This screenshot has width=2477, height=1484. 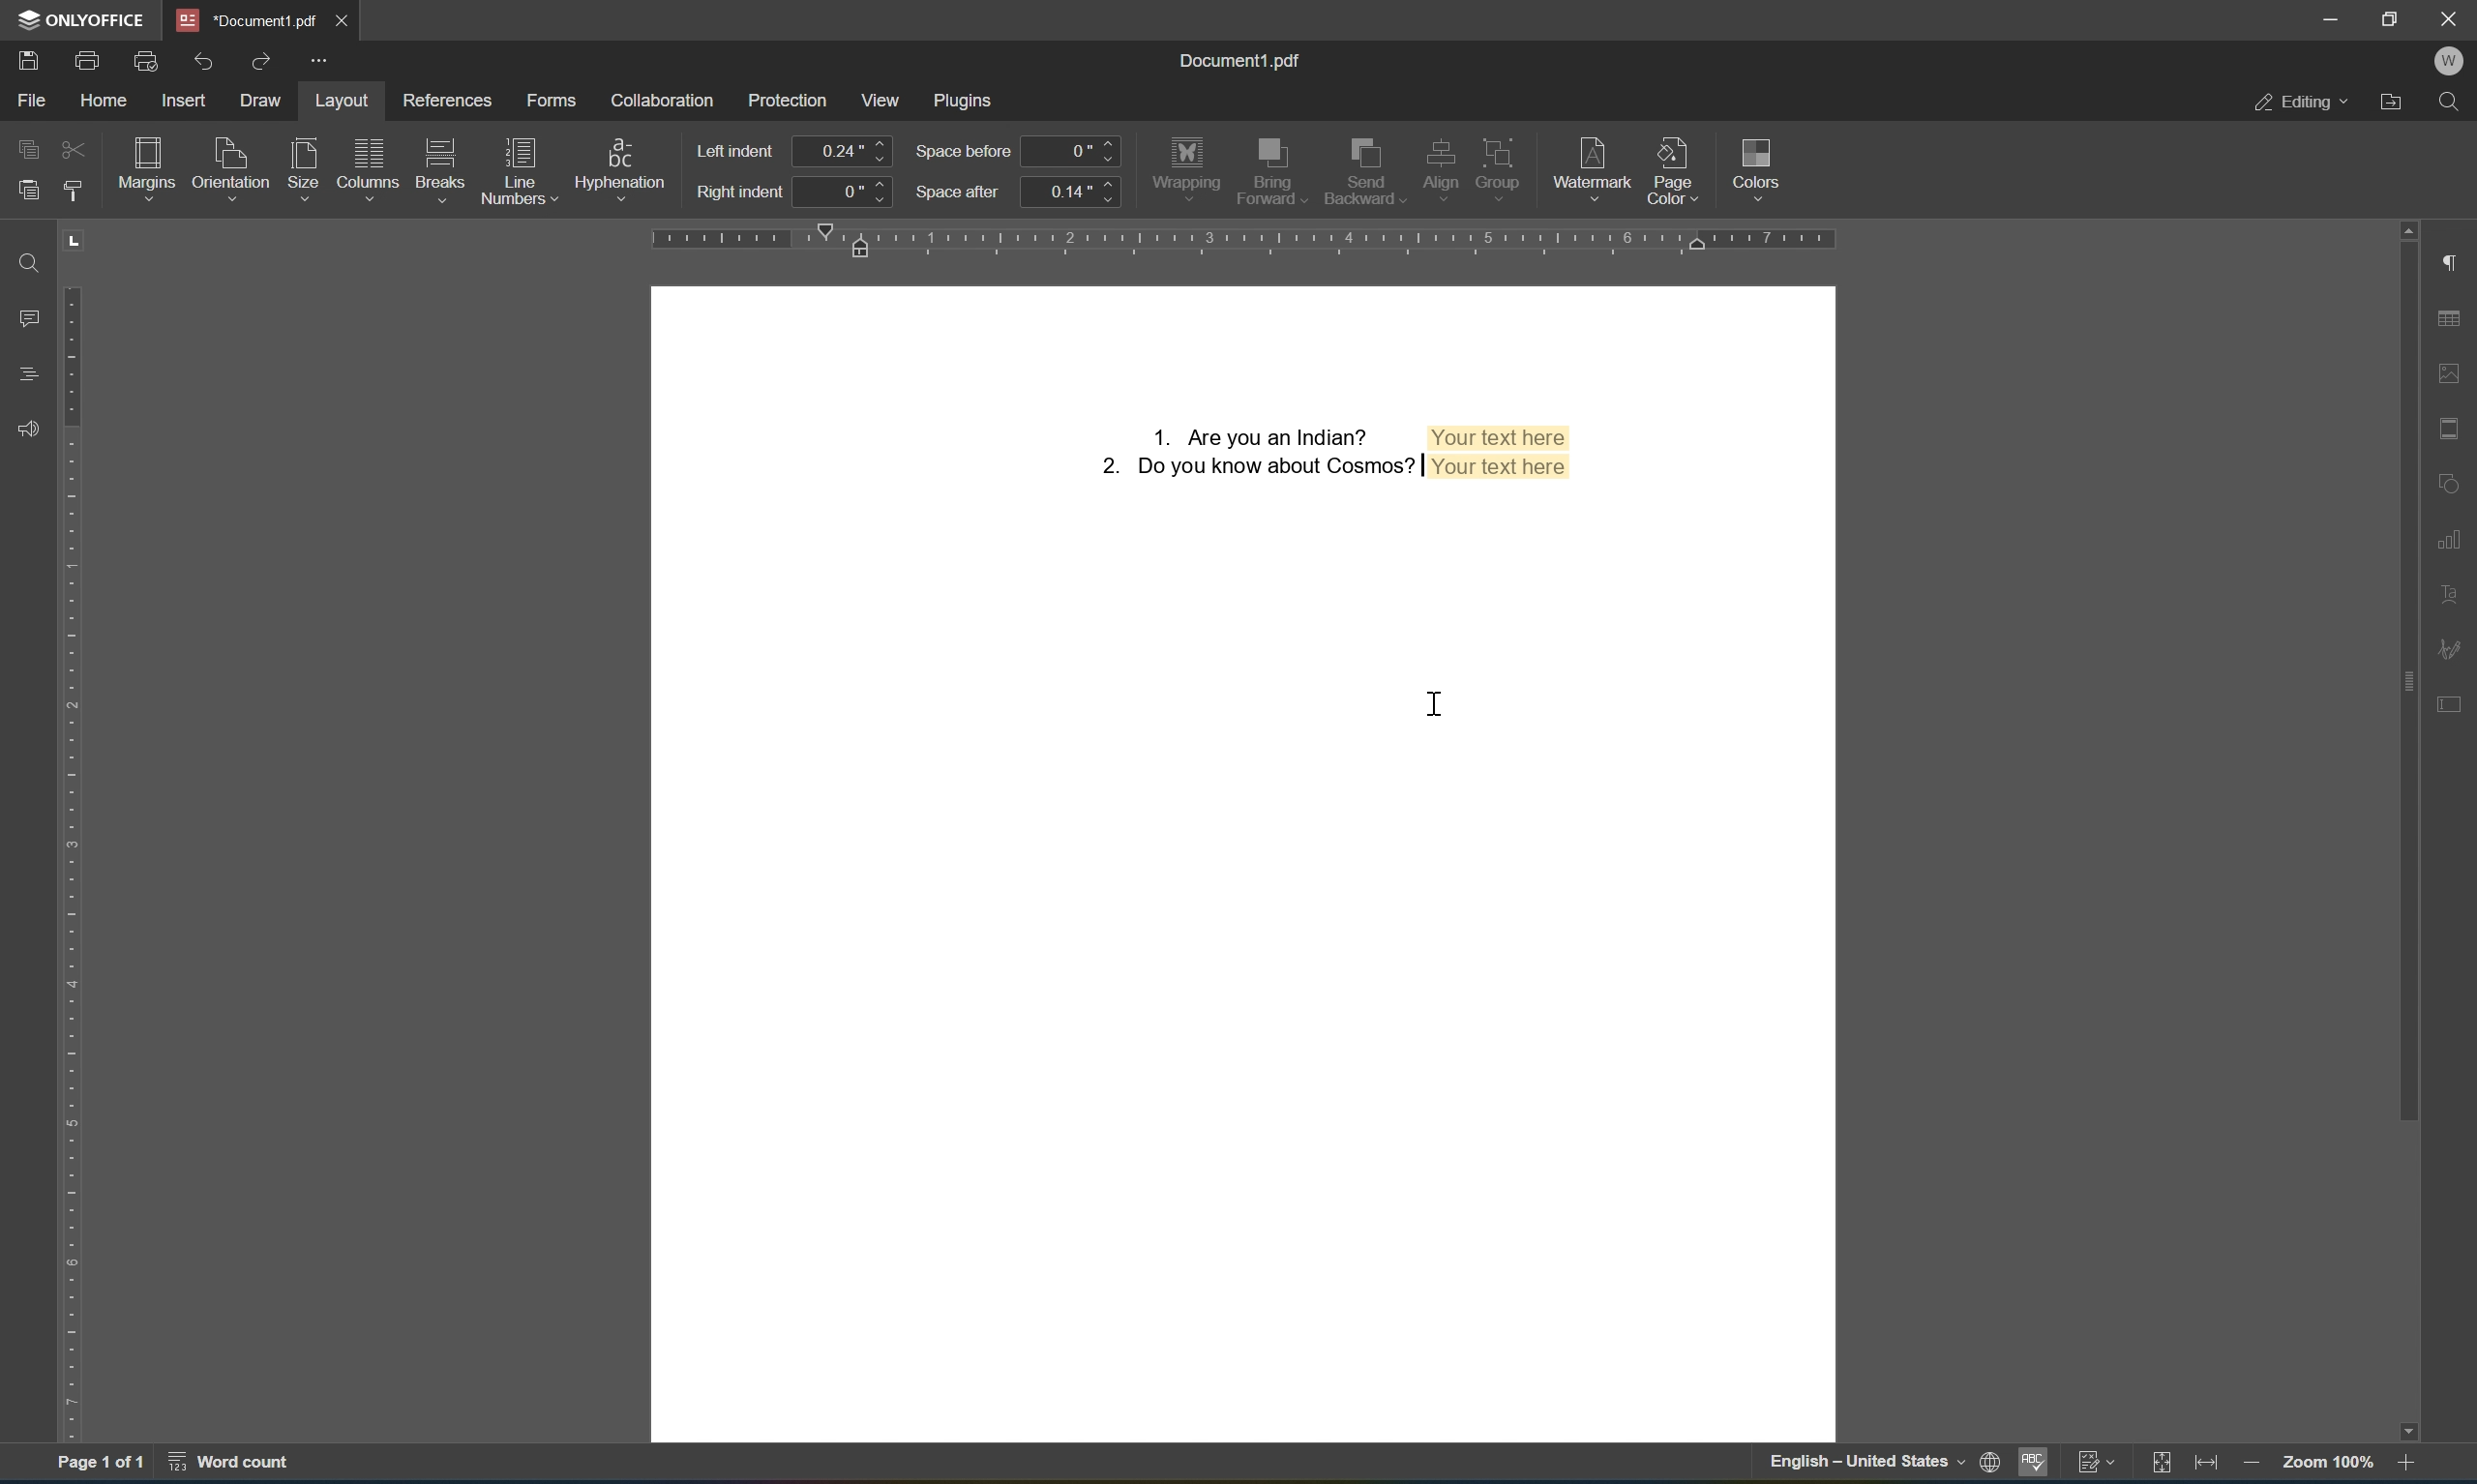 I want to click on copy style, so click(x=70, y=189).